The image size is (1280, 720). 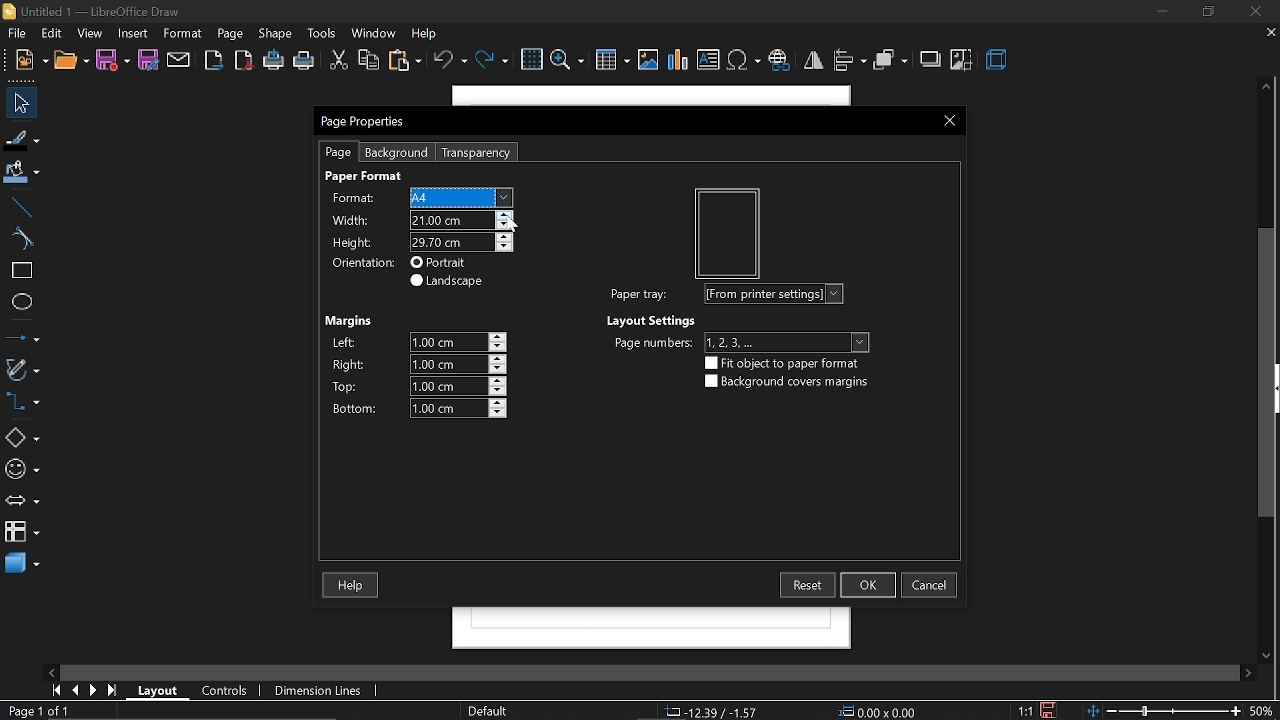 I want to click on fill line, so click(x=23, y=140).